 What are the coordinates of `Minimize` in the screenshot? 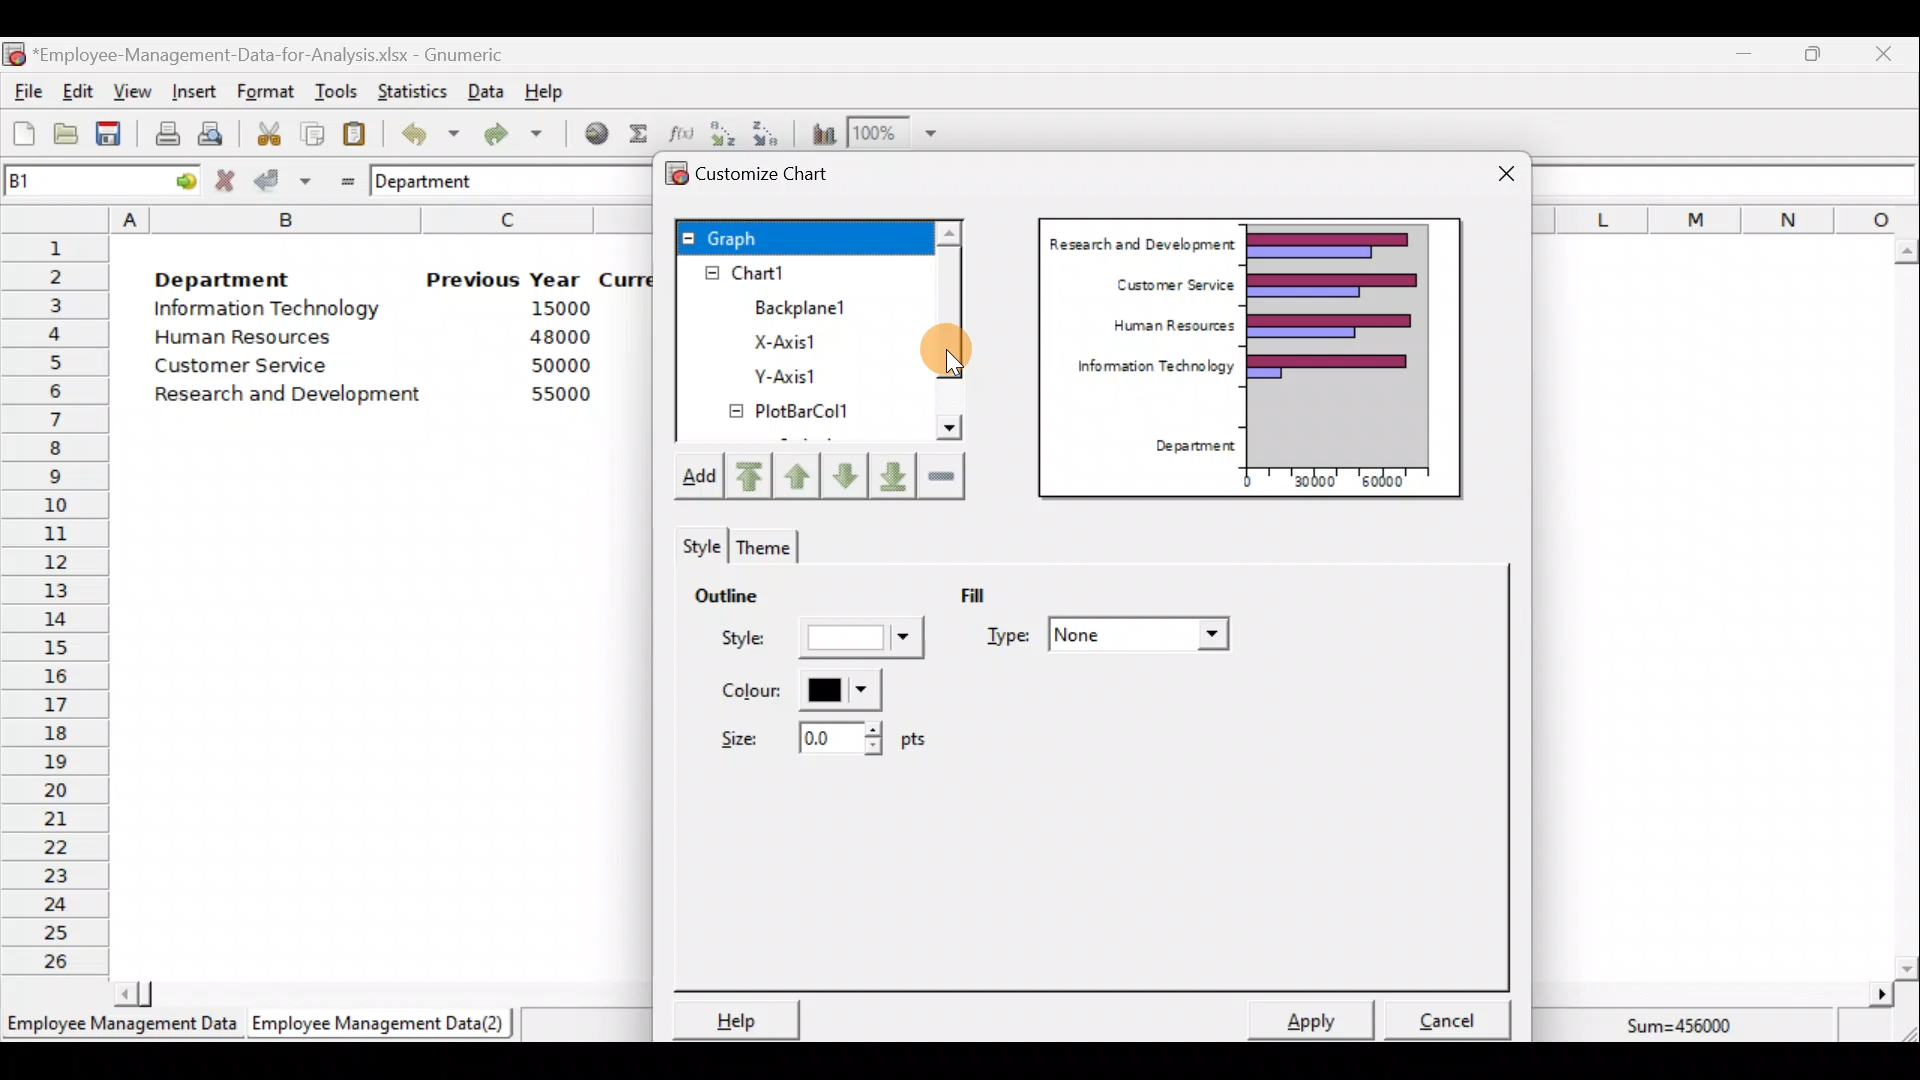 It's located at (1740, 58).